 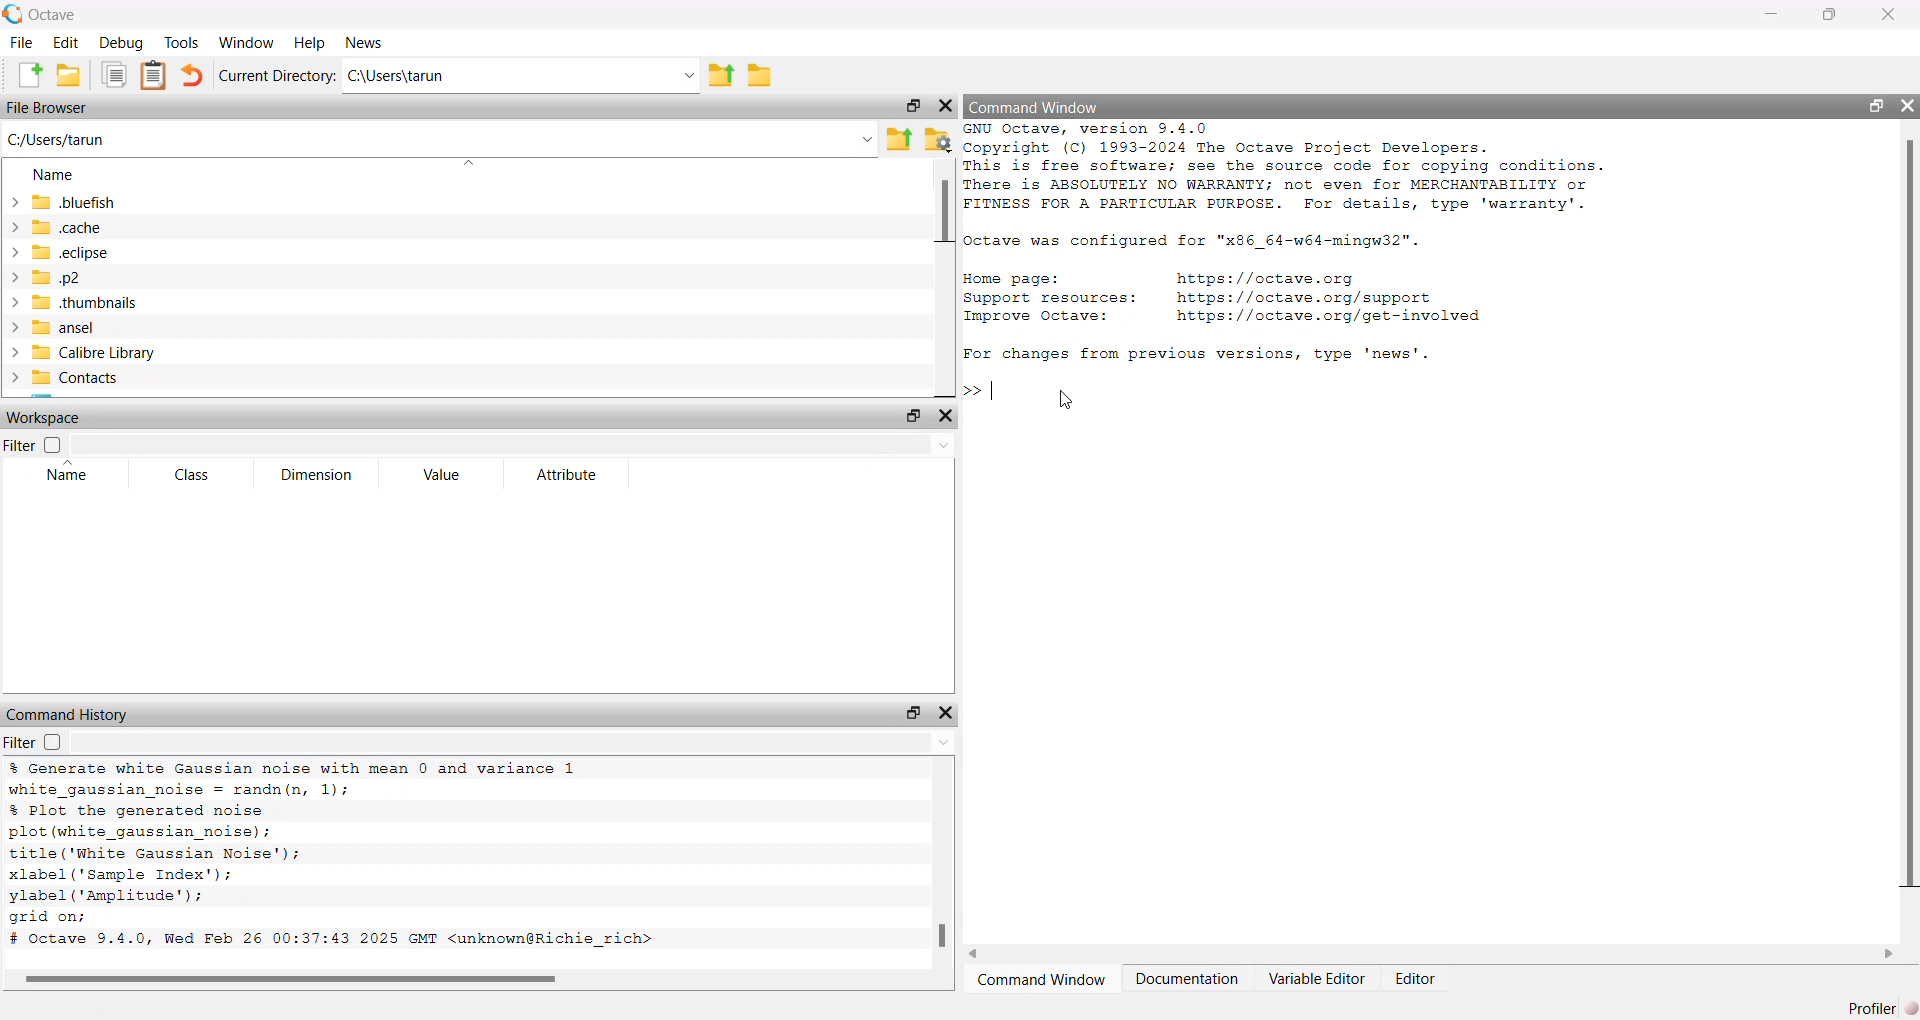 What do you see at coordinates (569, 476) in the screenshot?
I see `Attribute` at bounding box center [569, 476].